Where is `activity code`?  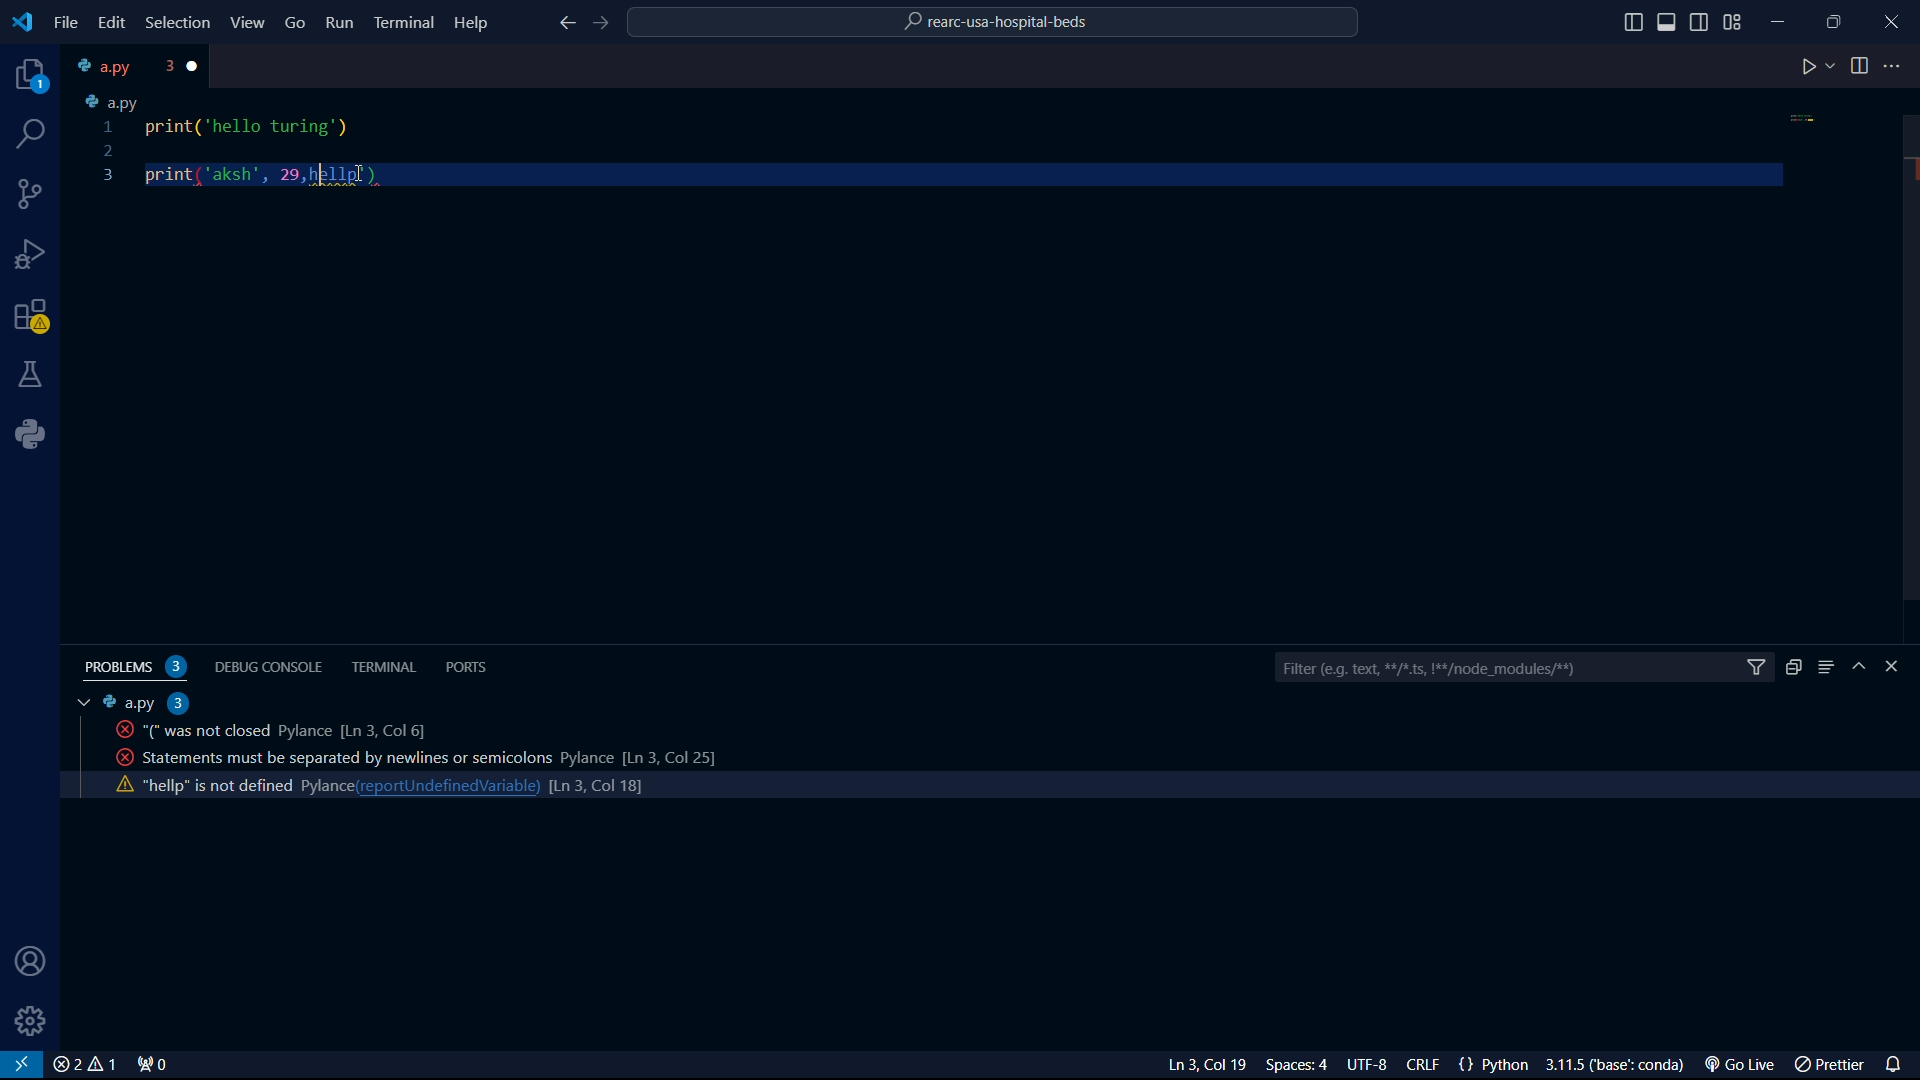 activity code is located at coordinates (264, 730).